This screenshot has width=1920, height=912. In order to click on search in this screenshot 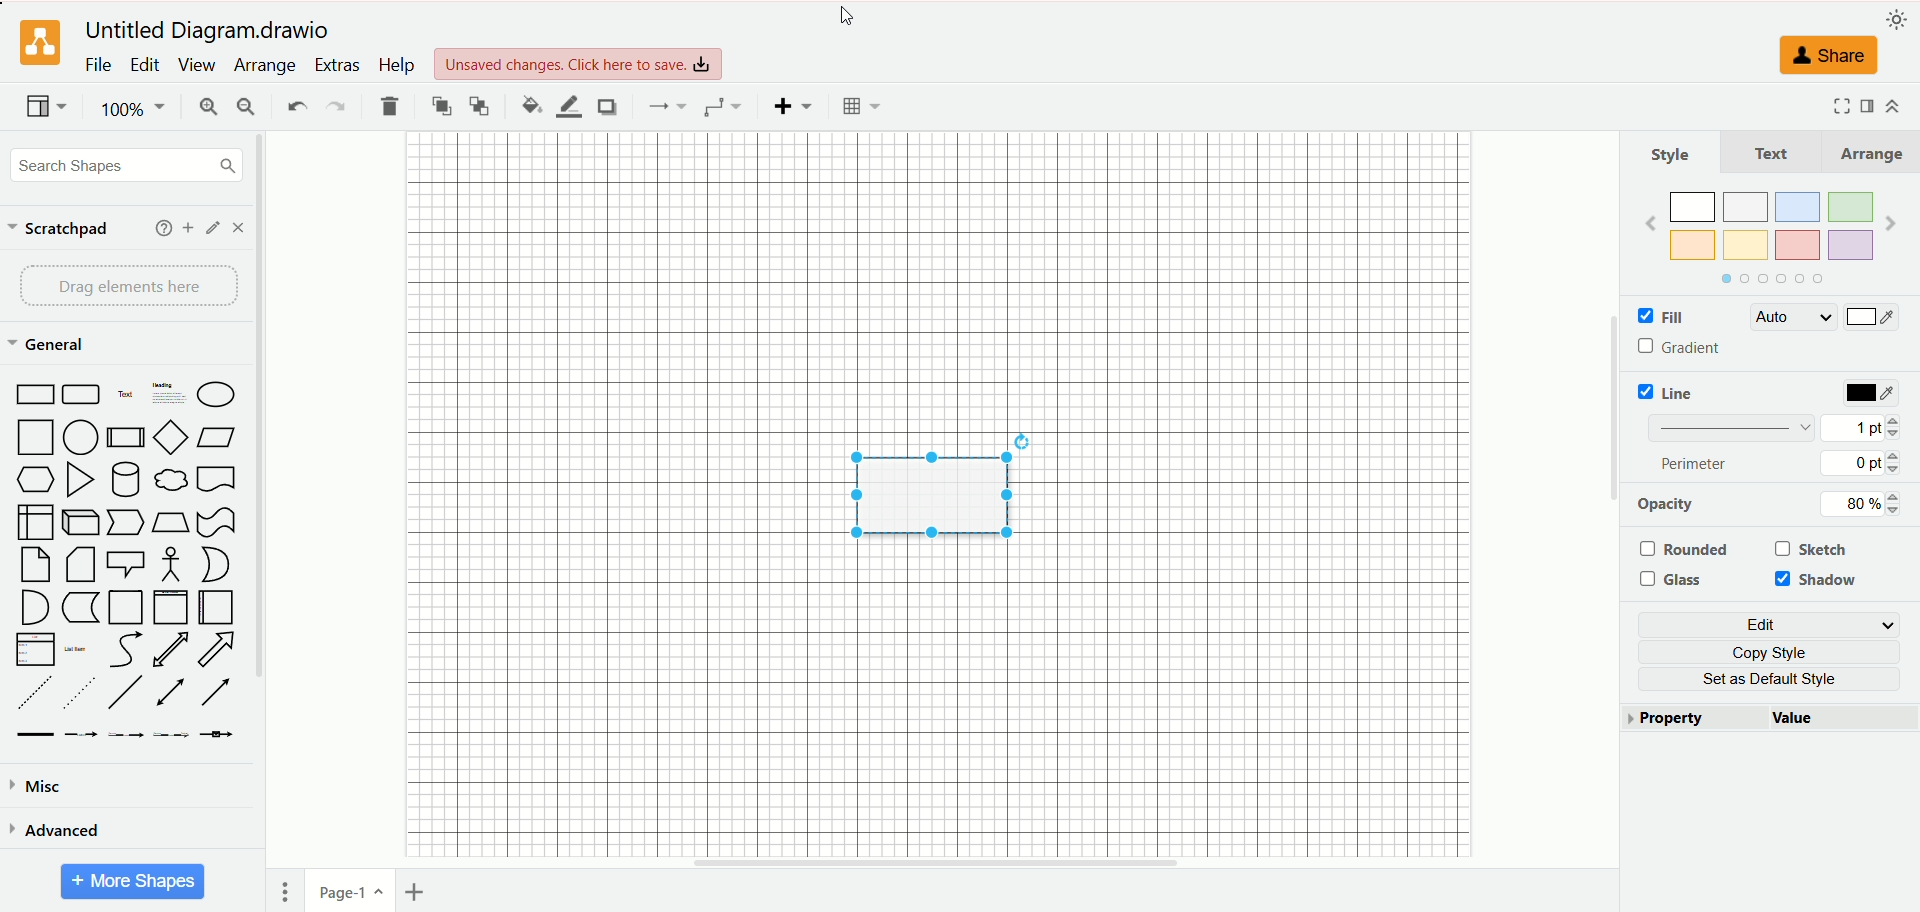, I will do `click(127, 167)`.